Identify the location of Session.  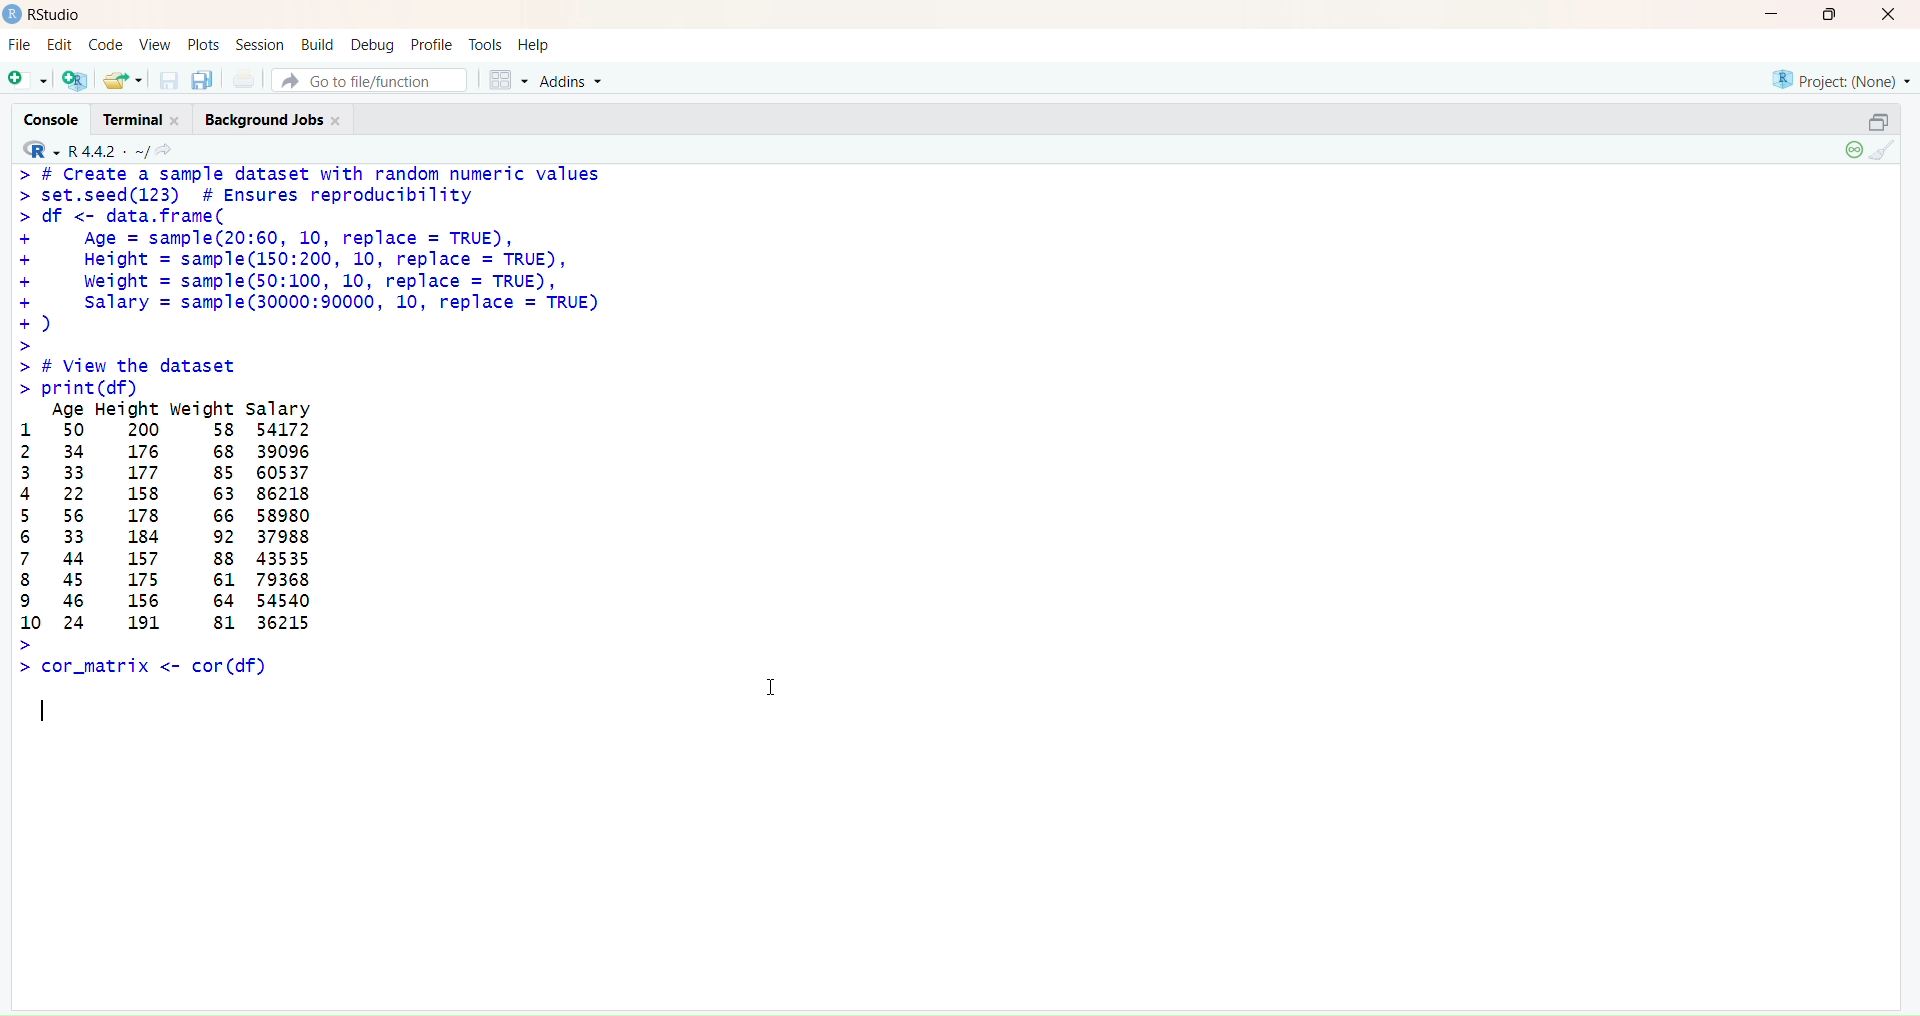
(262, 45).